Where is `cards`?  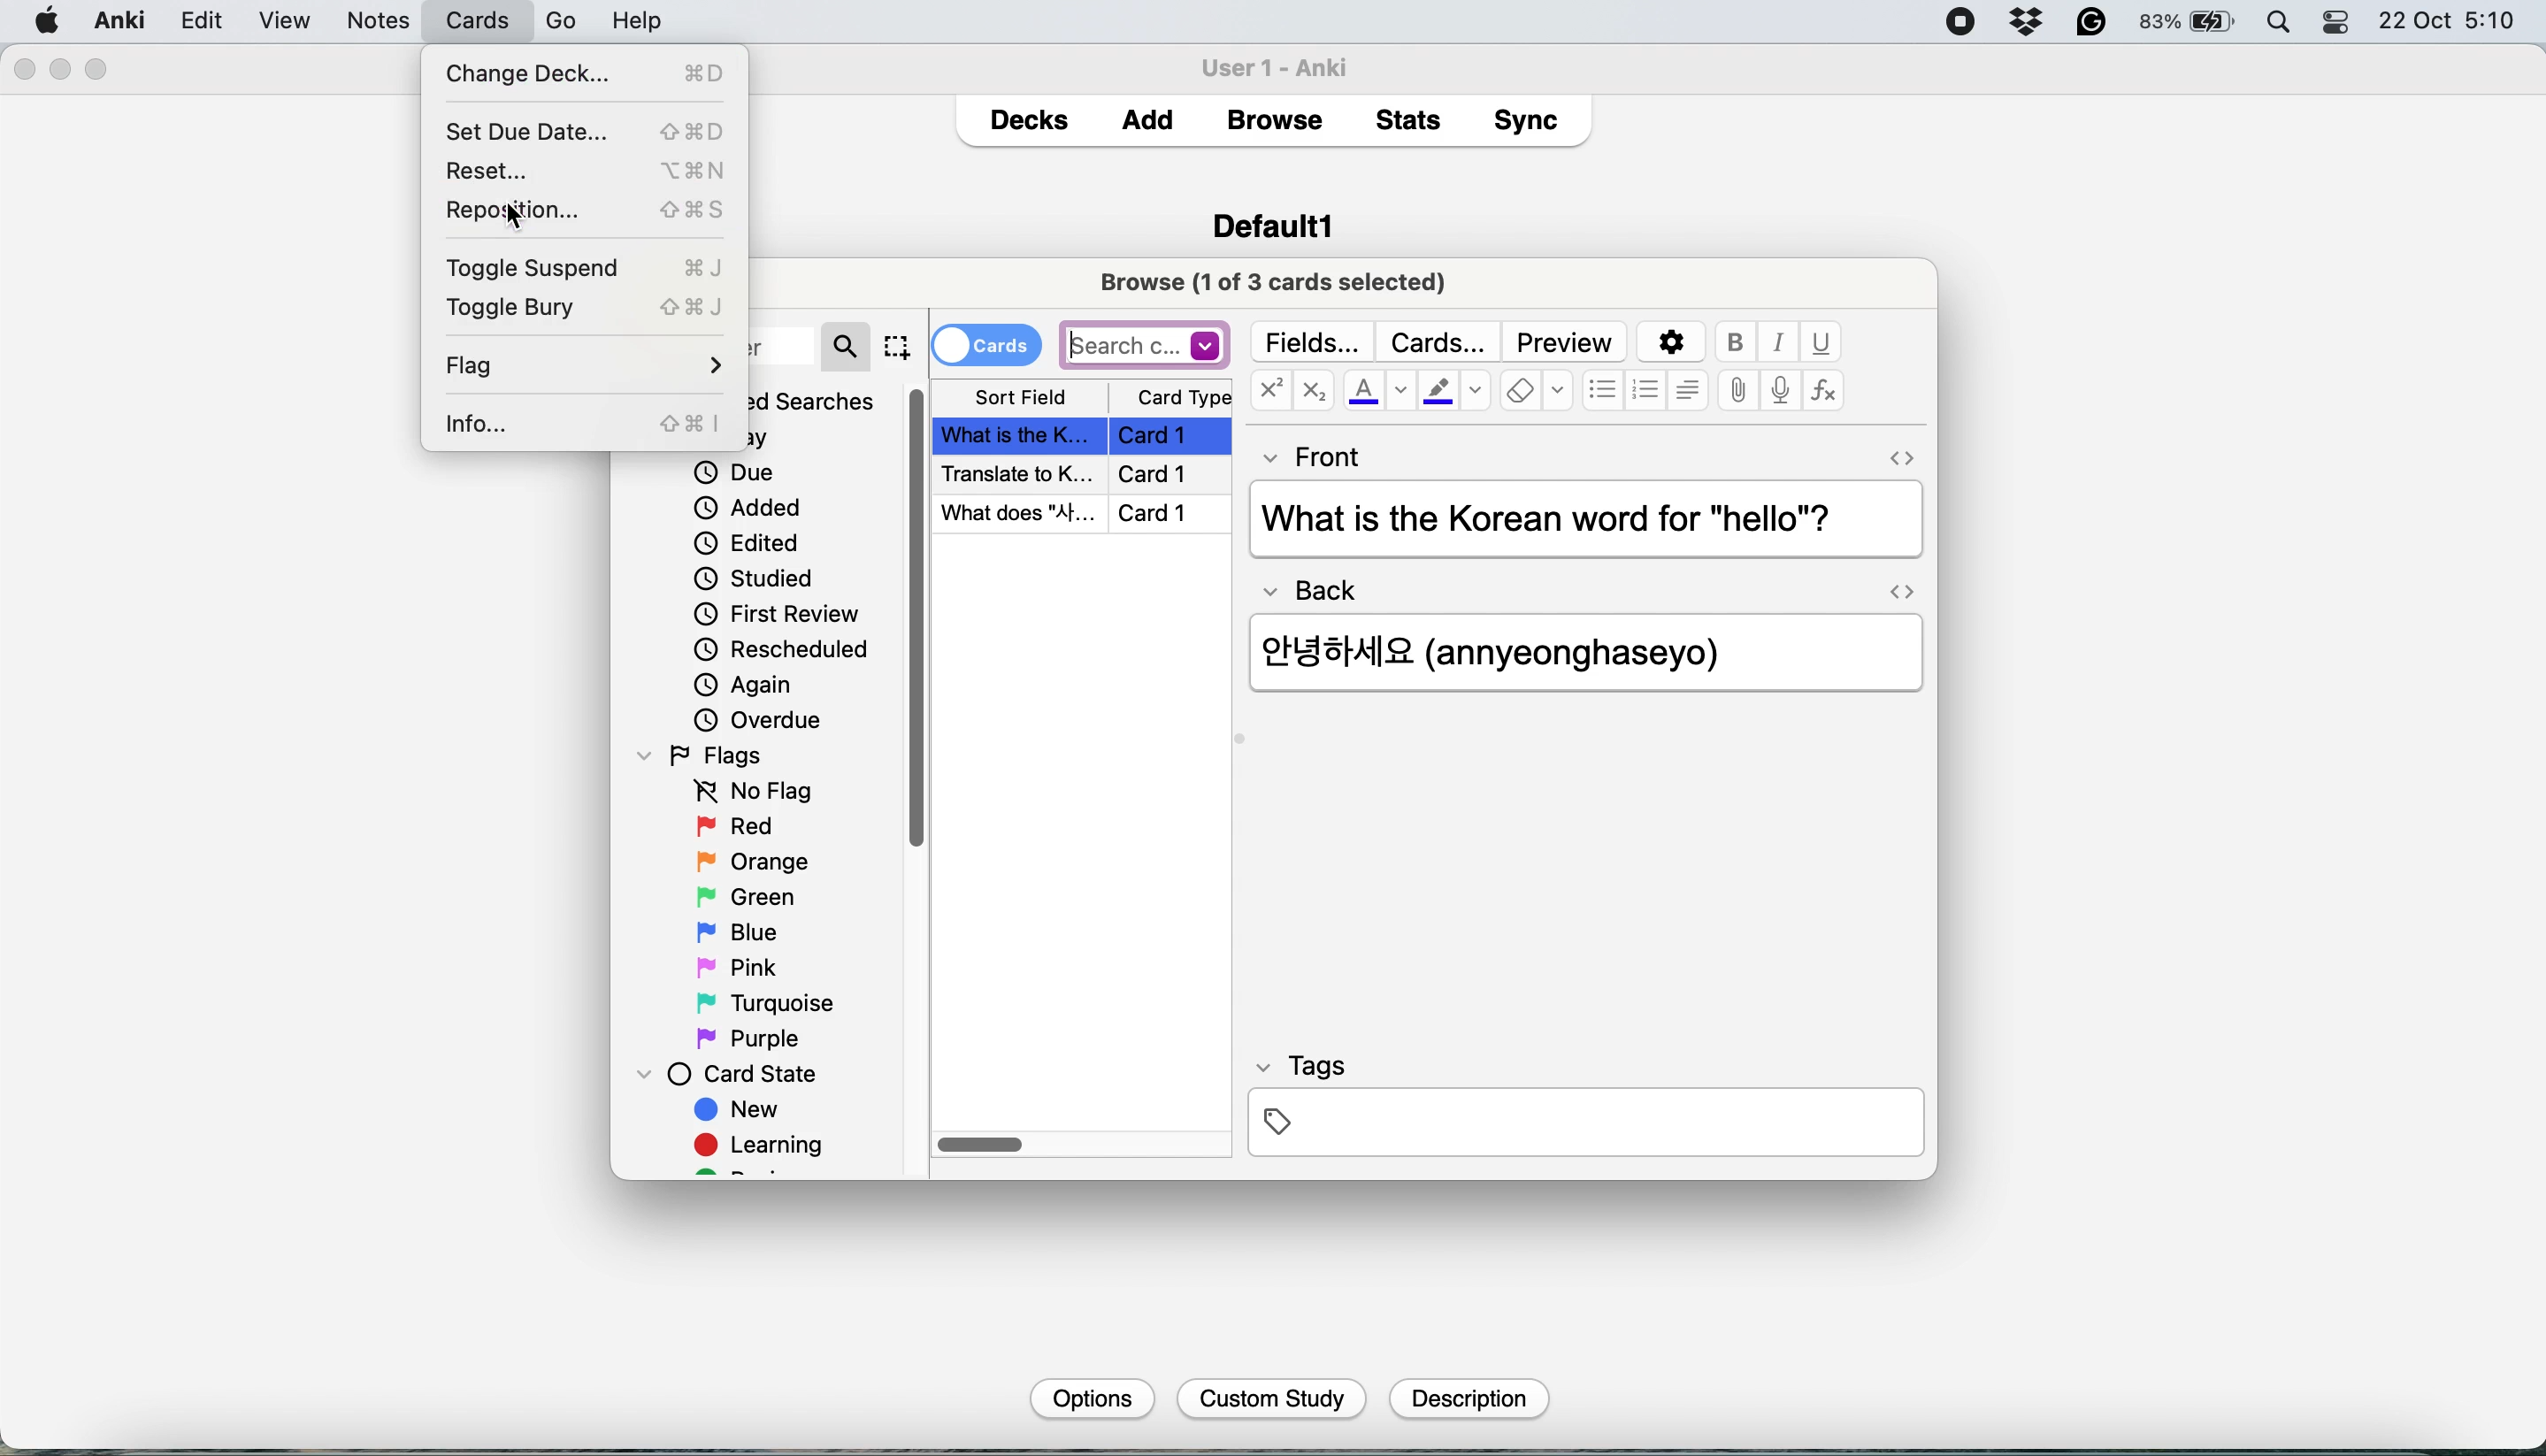 cards is located at coordinates (986, 343).